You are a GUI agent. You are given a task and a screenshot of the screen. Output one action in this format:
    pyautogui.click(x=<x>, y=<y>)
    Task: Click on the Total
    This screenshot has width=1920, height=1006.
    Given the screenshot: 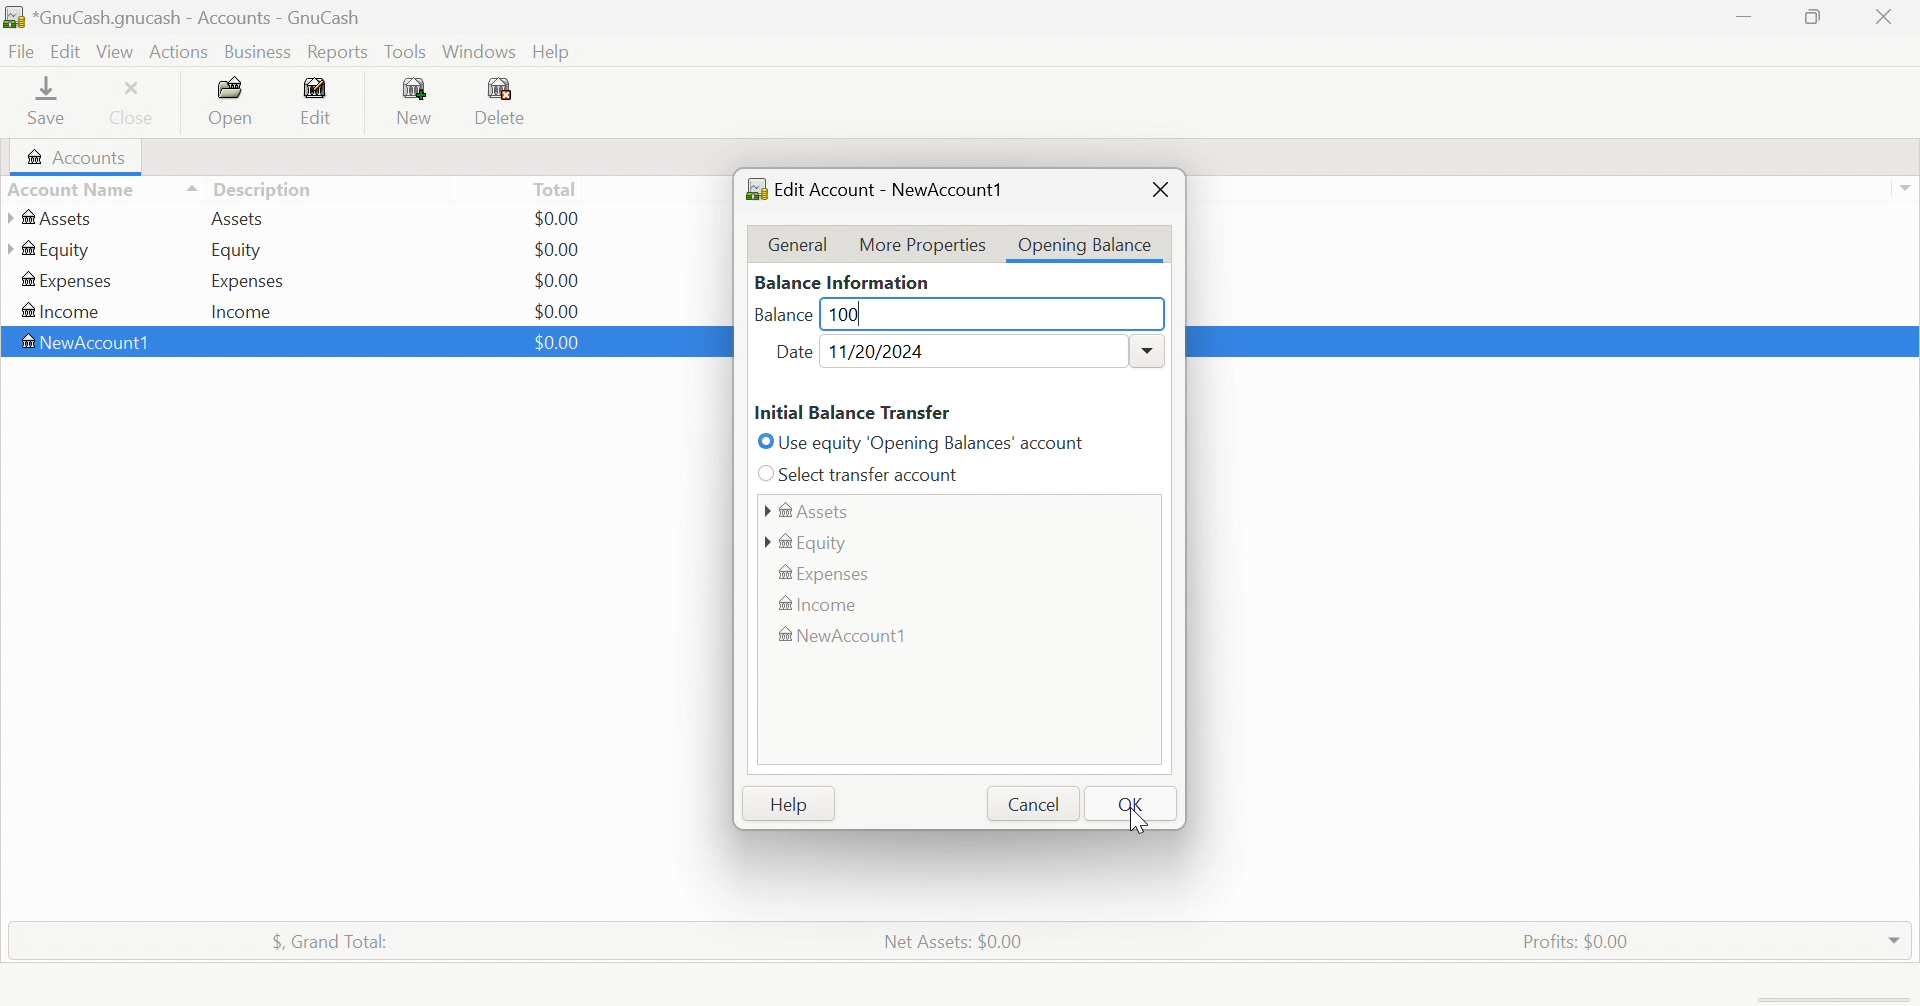 What is the action you would take?
    pyautogui.click(x=556, y=188)
    